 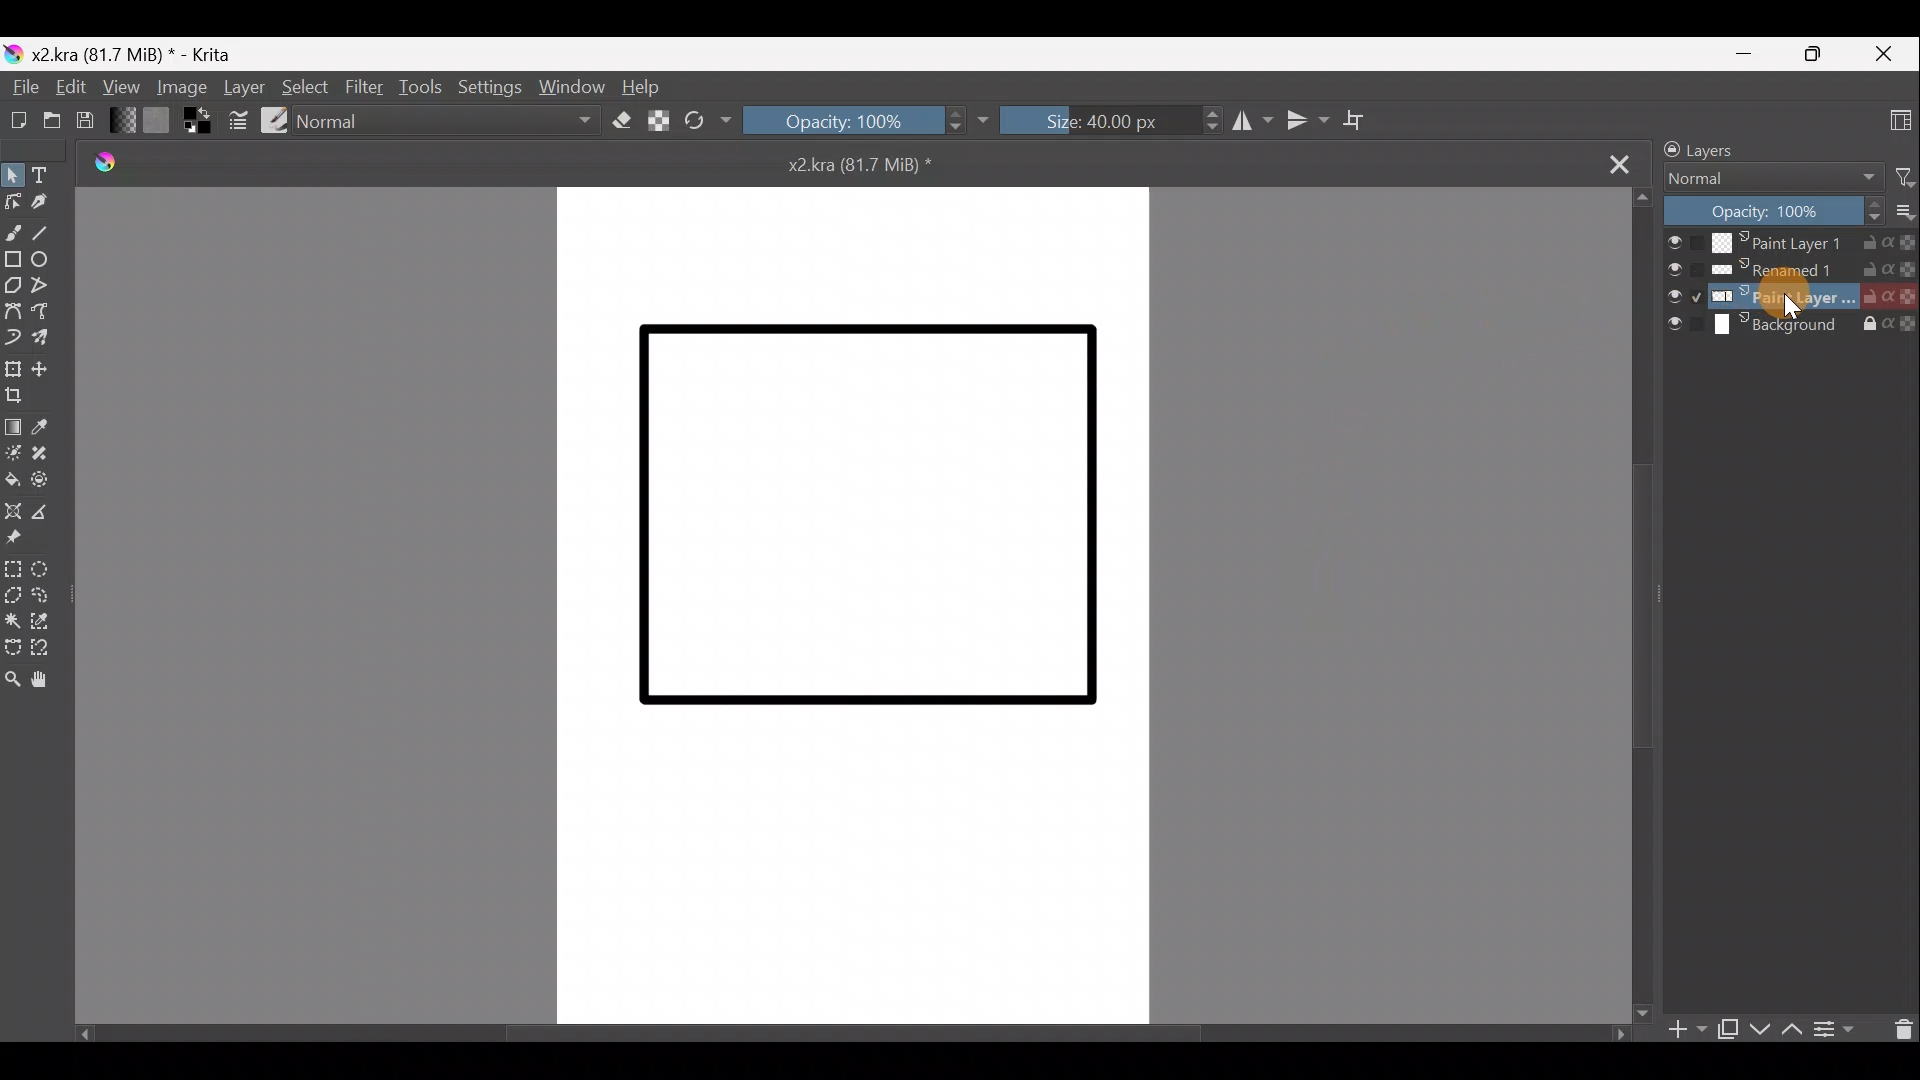 What do you see at coordinates (1791, 272) in the screenshot?
I see `Renamed1` at bounding box center [1791, 272].